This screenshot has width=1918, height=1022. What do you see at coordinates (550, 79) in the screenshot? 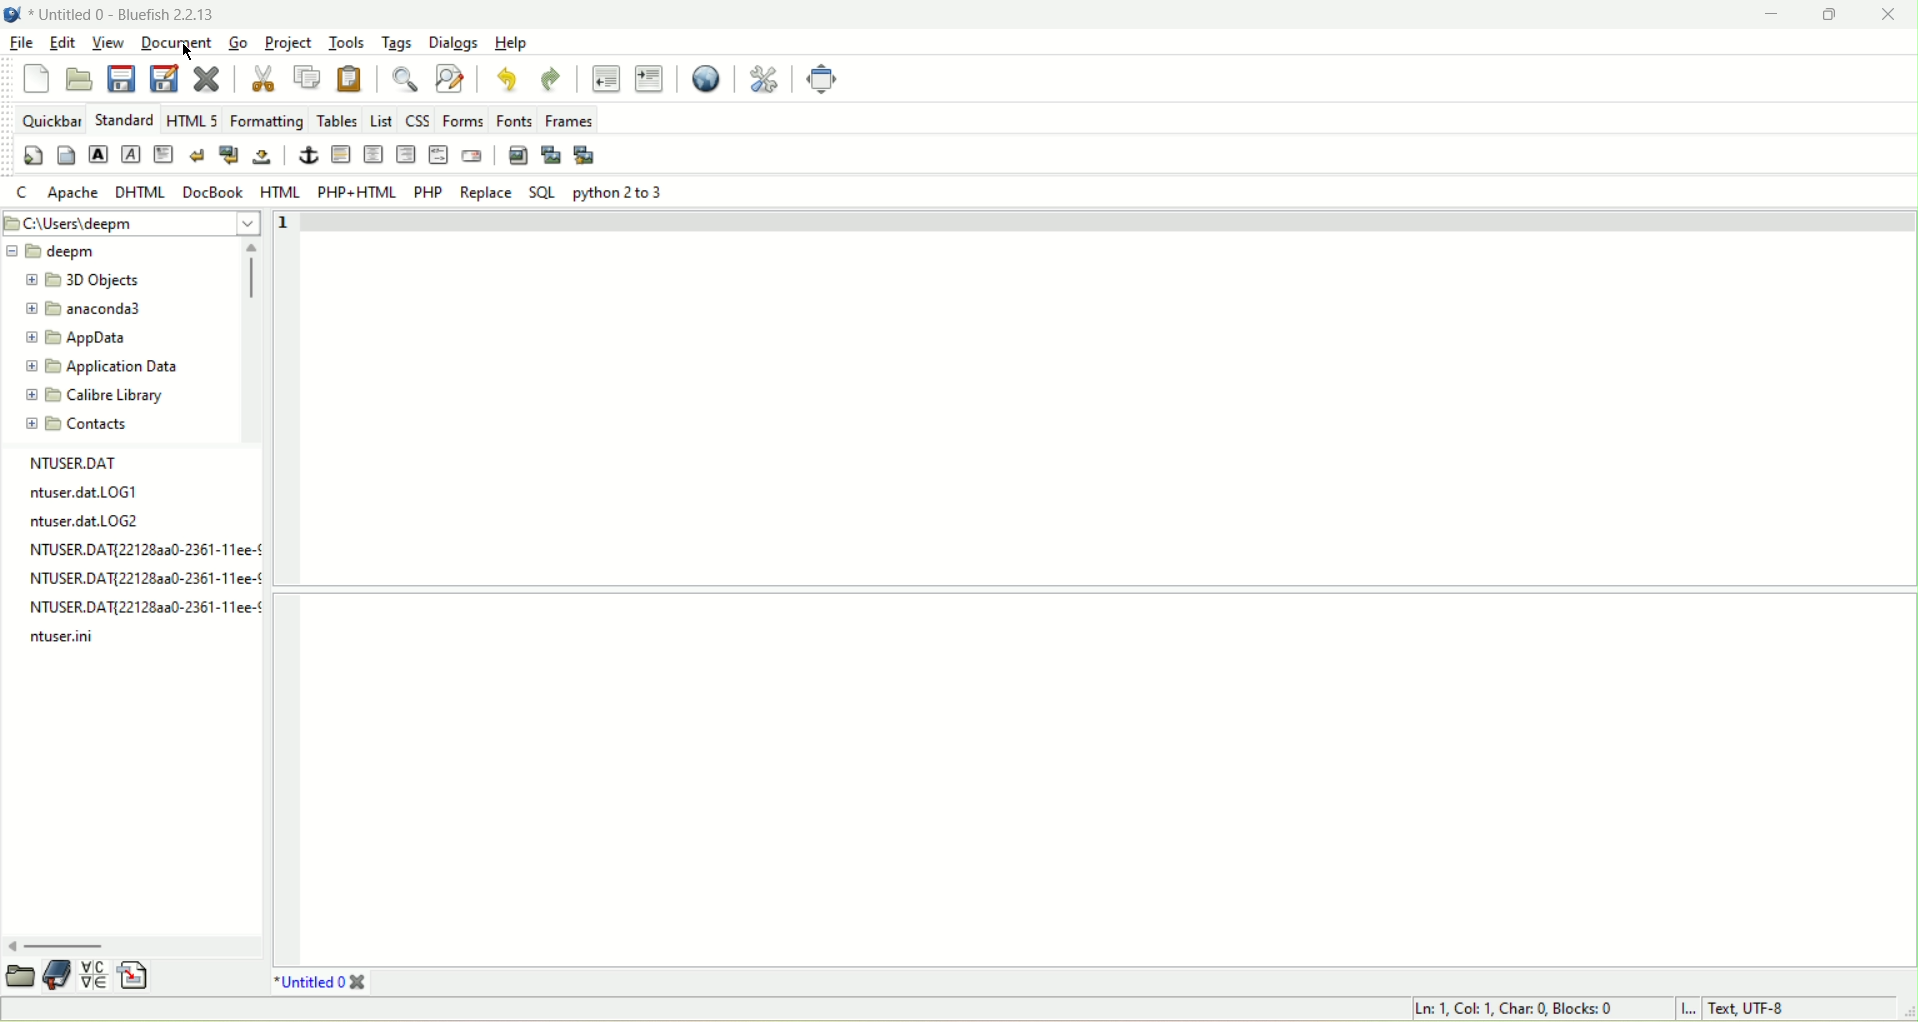
I see `redo` at bounding box center [550, 79].